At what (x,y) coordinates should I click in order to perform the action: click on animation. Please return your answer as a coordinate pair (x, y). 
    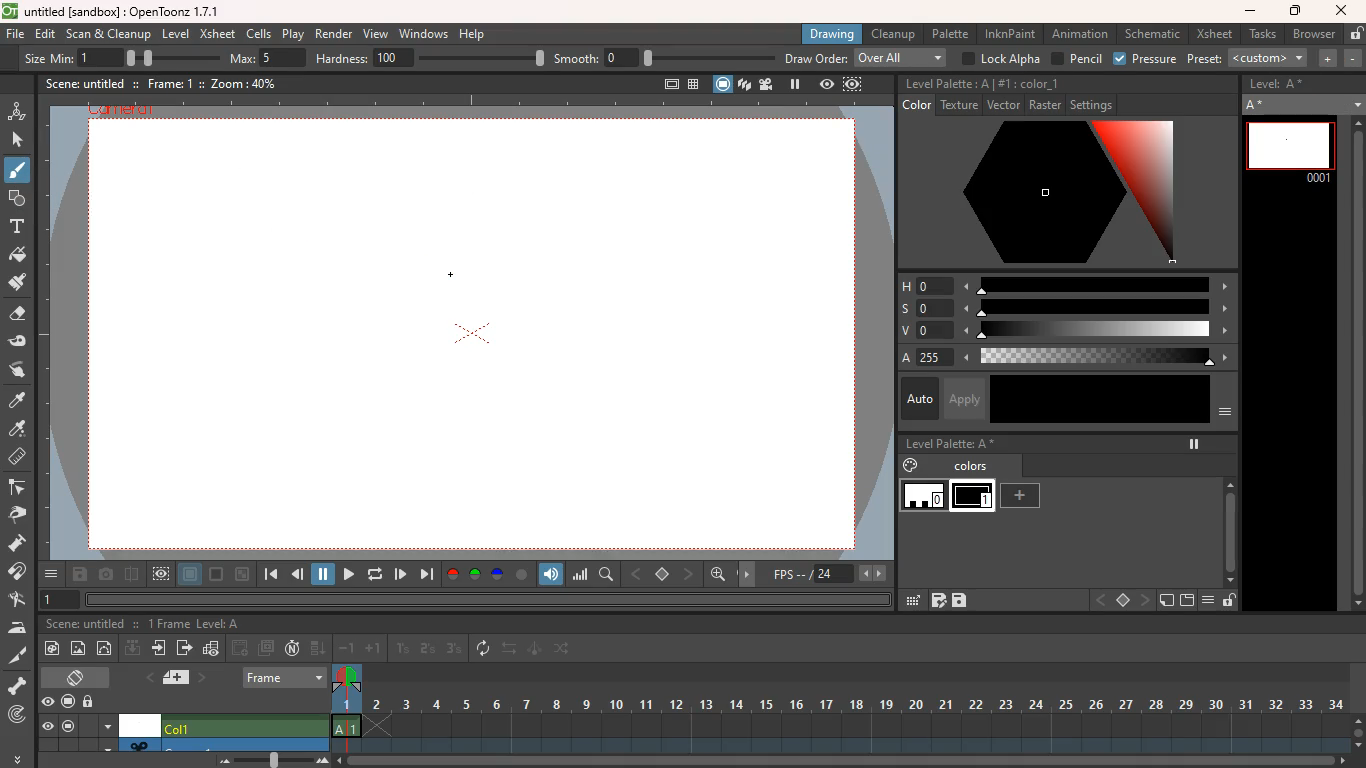
    Looking at the image, I should click on (1080, 34).